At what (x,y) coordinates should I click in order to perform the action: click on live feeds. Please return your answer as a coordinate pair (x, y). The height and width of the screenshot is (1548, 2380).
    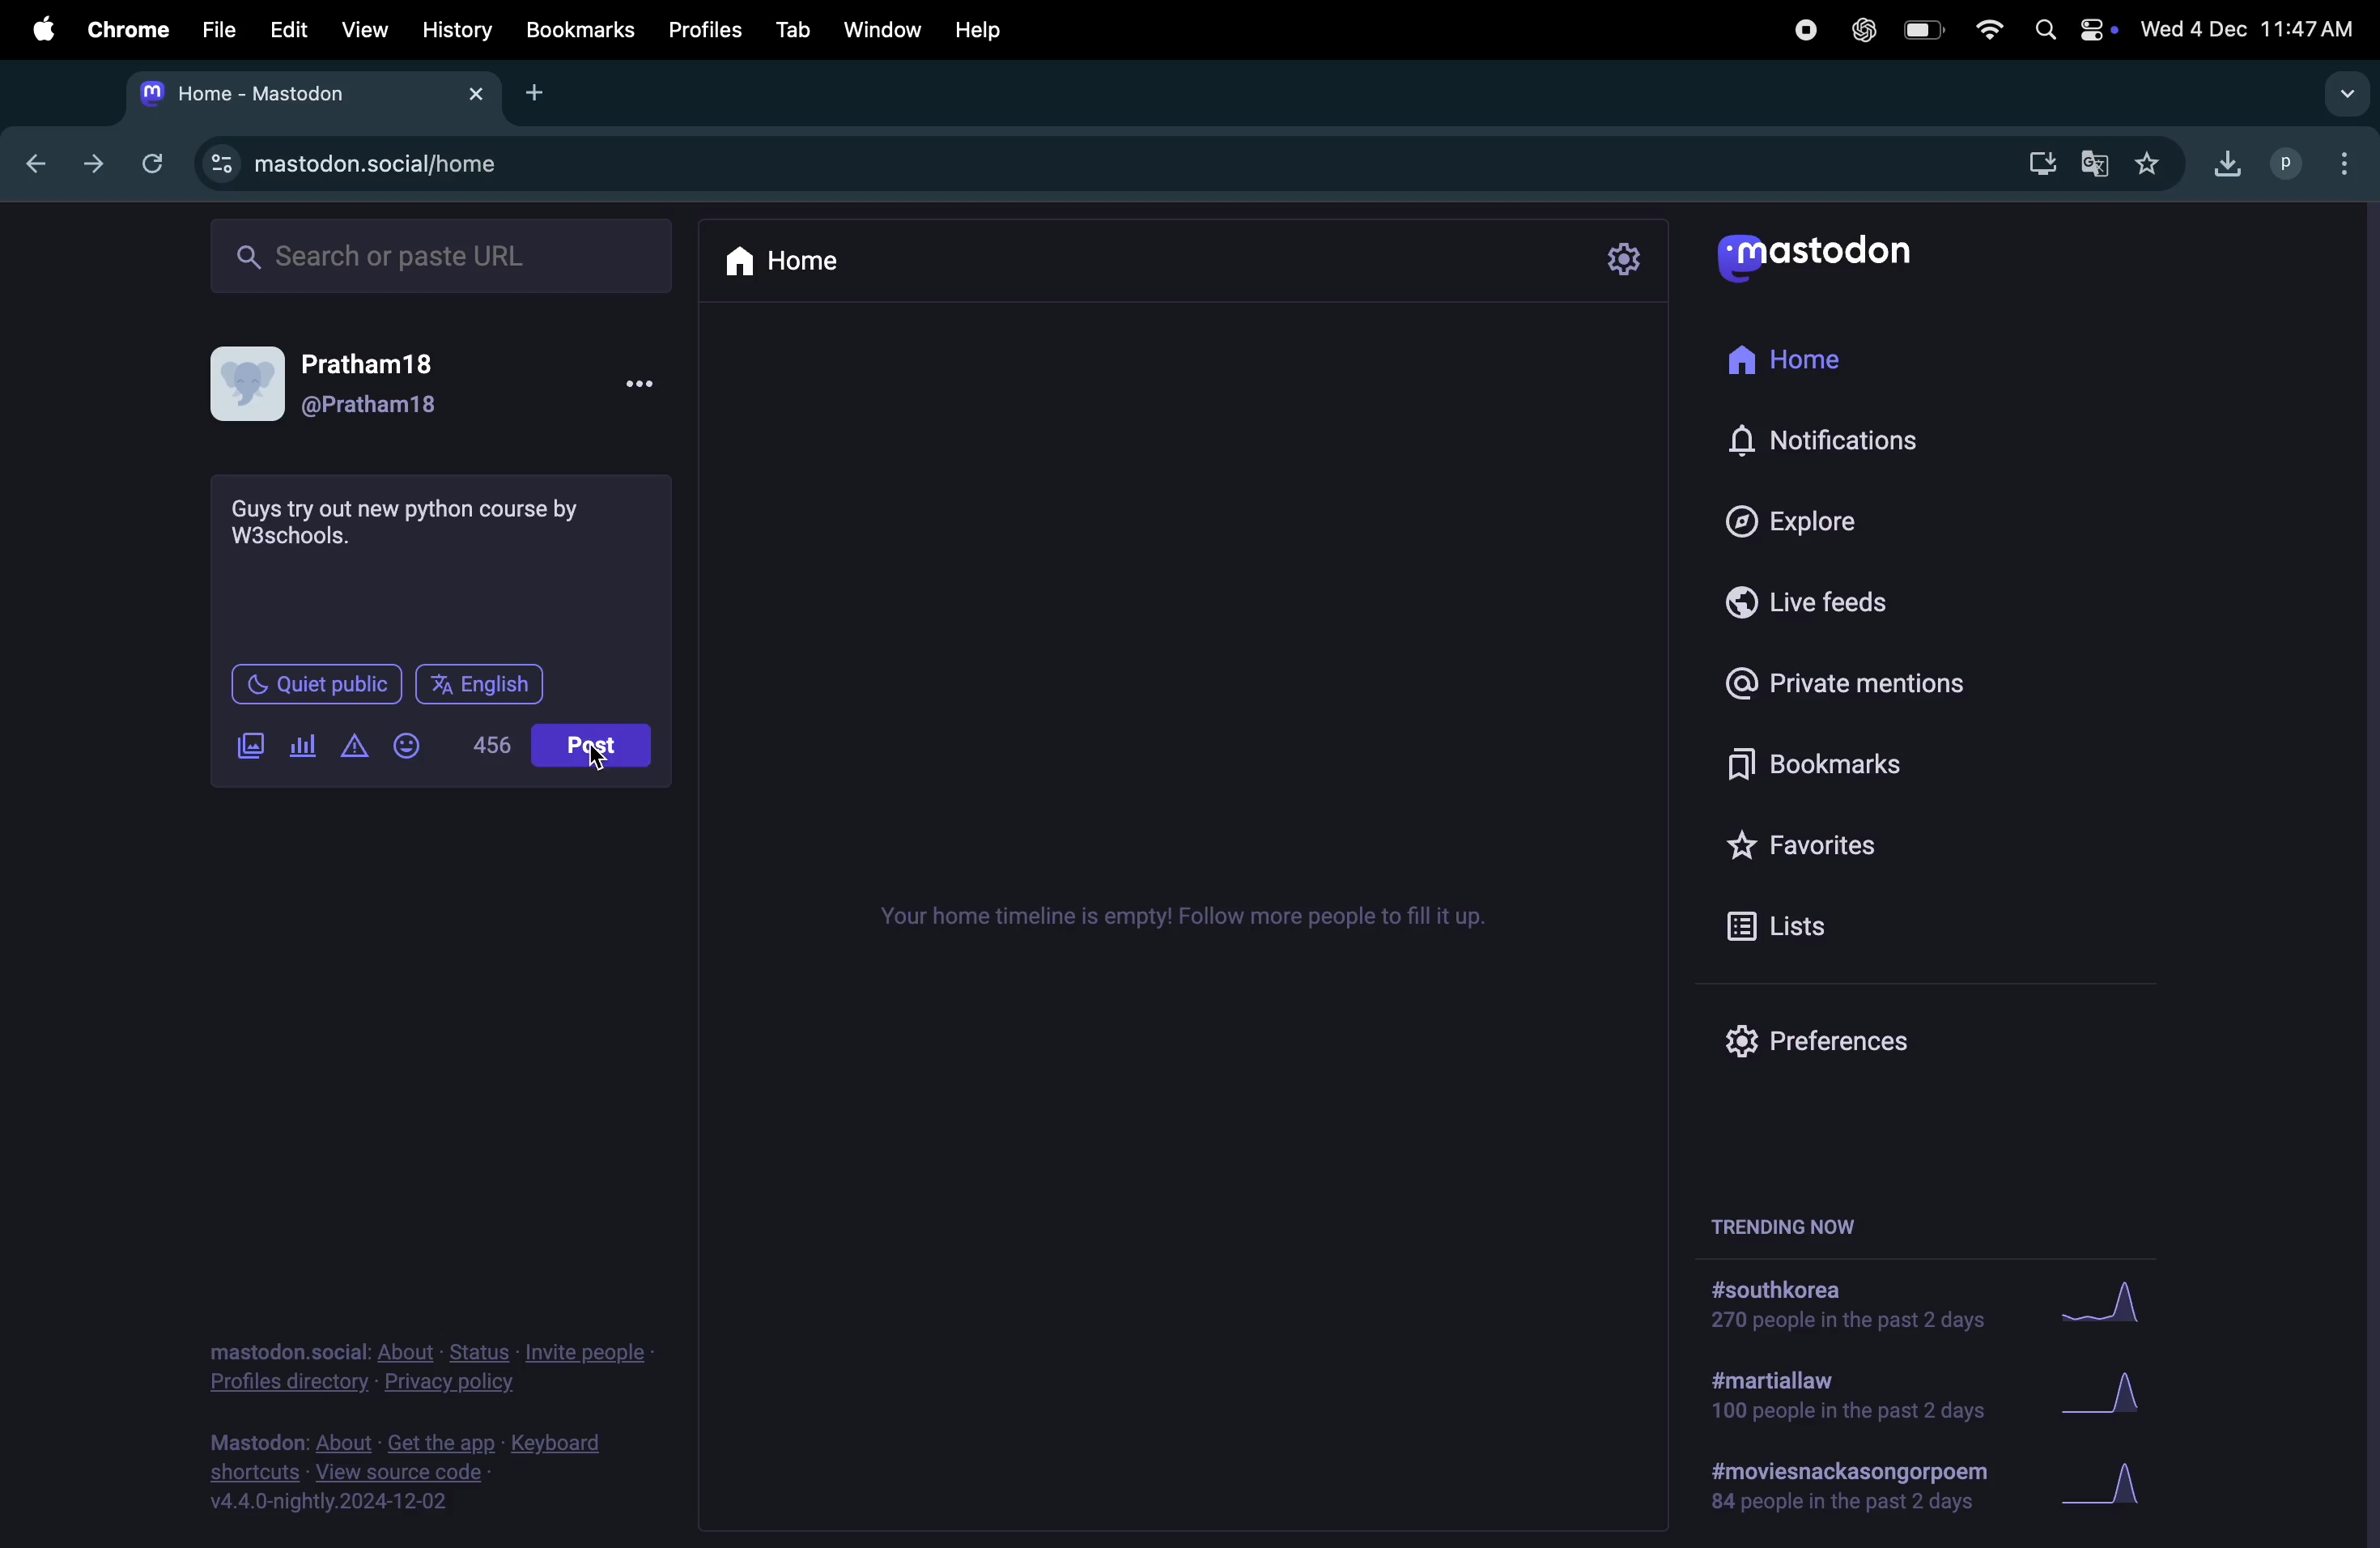
    Looking at the image, I should click on (1812, 610).